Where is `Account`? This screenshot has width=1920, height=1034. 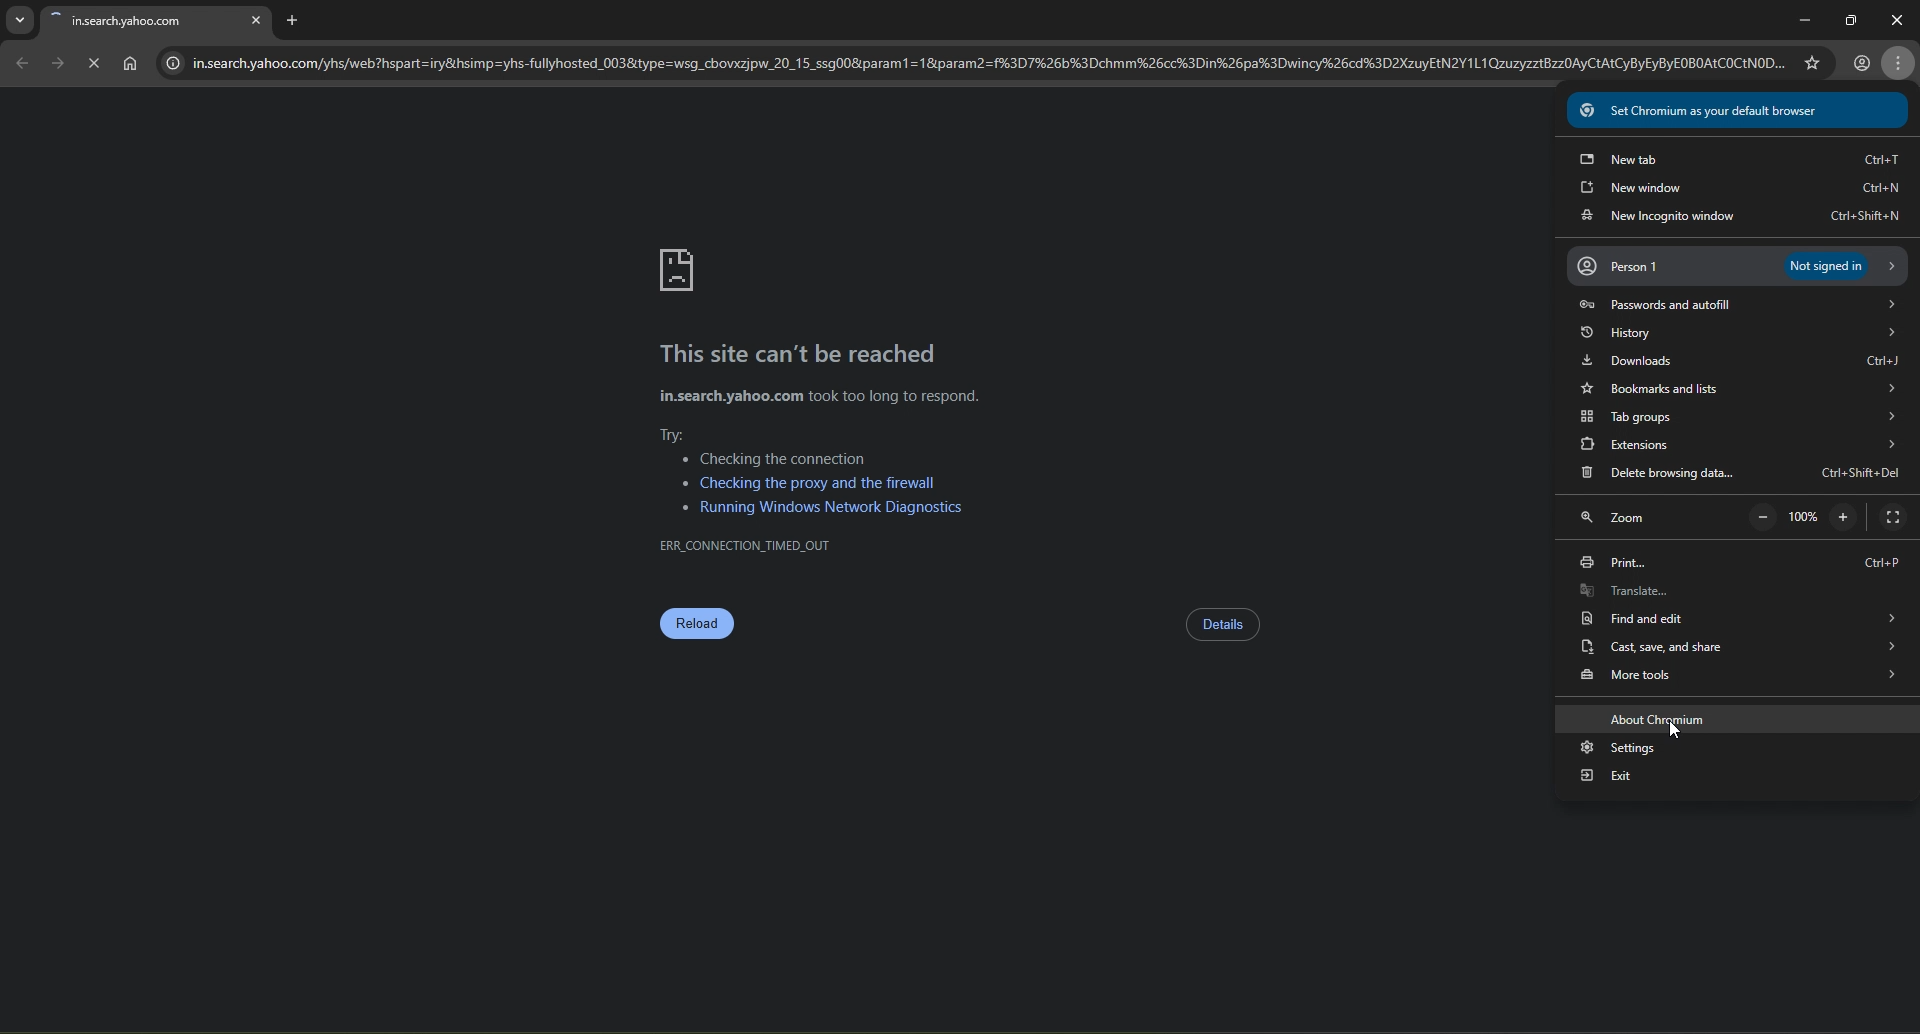 Account is located at coordinates (1862, 62).